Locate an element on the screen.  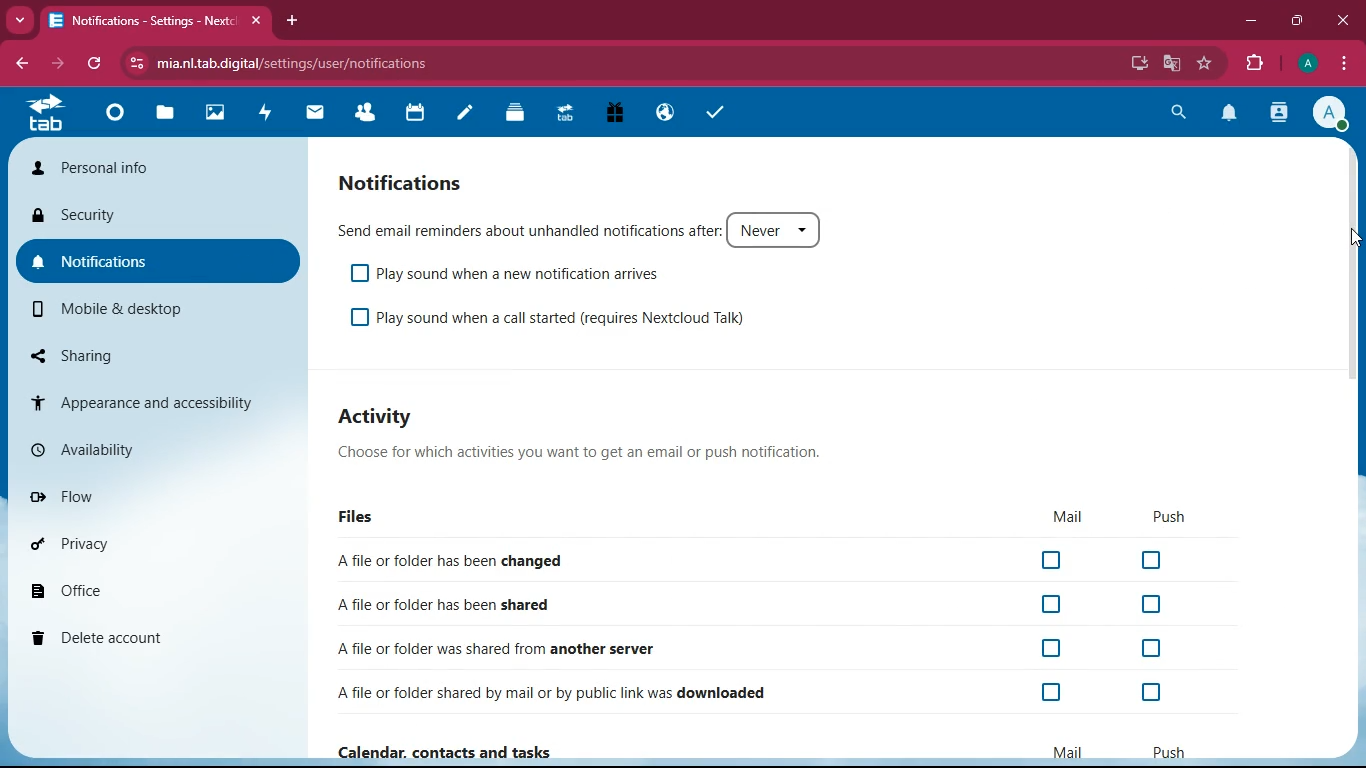
maximize is located at coordinates (1295, 22).